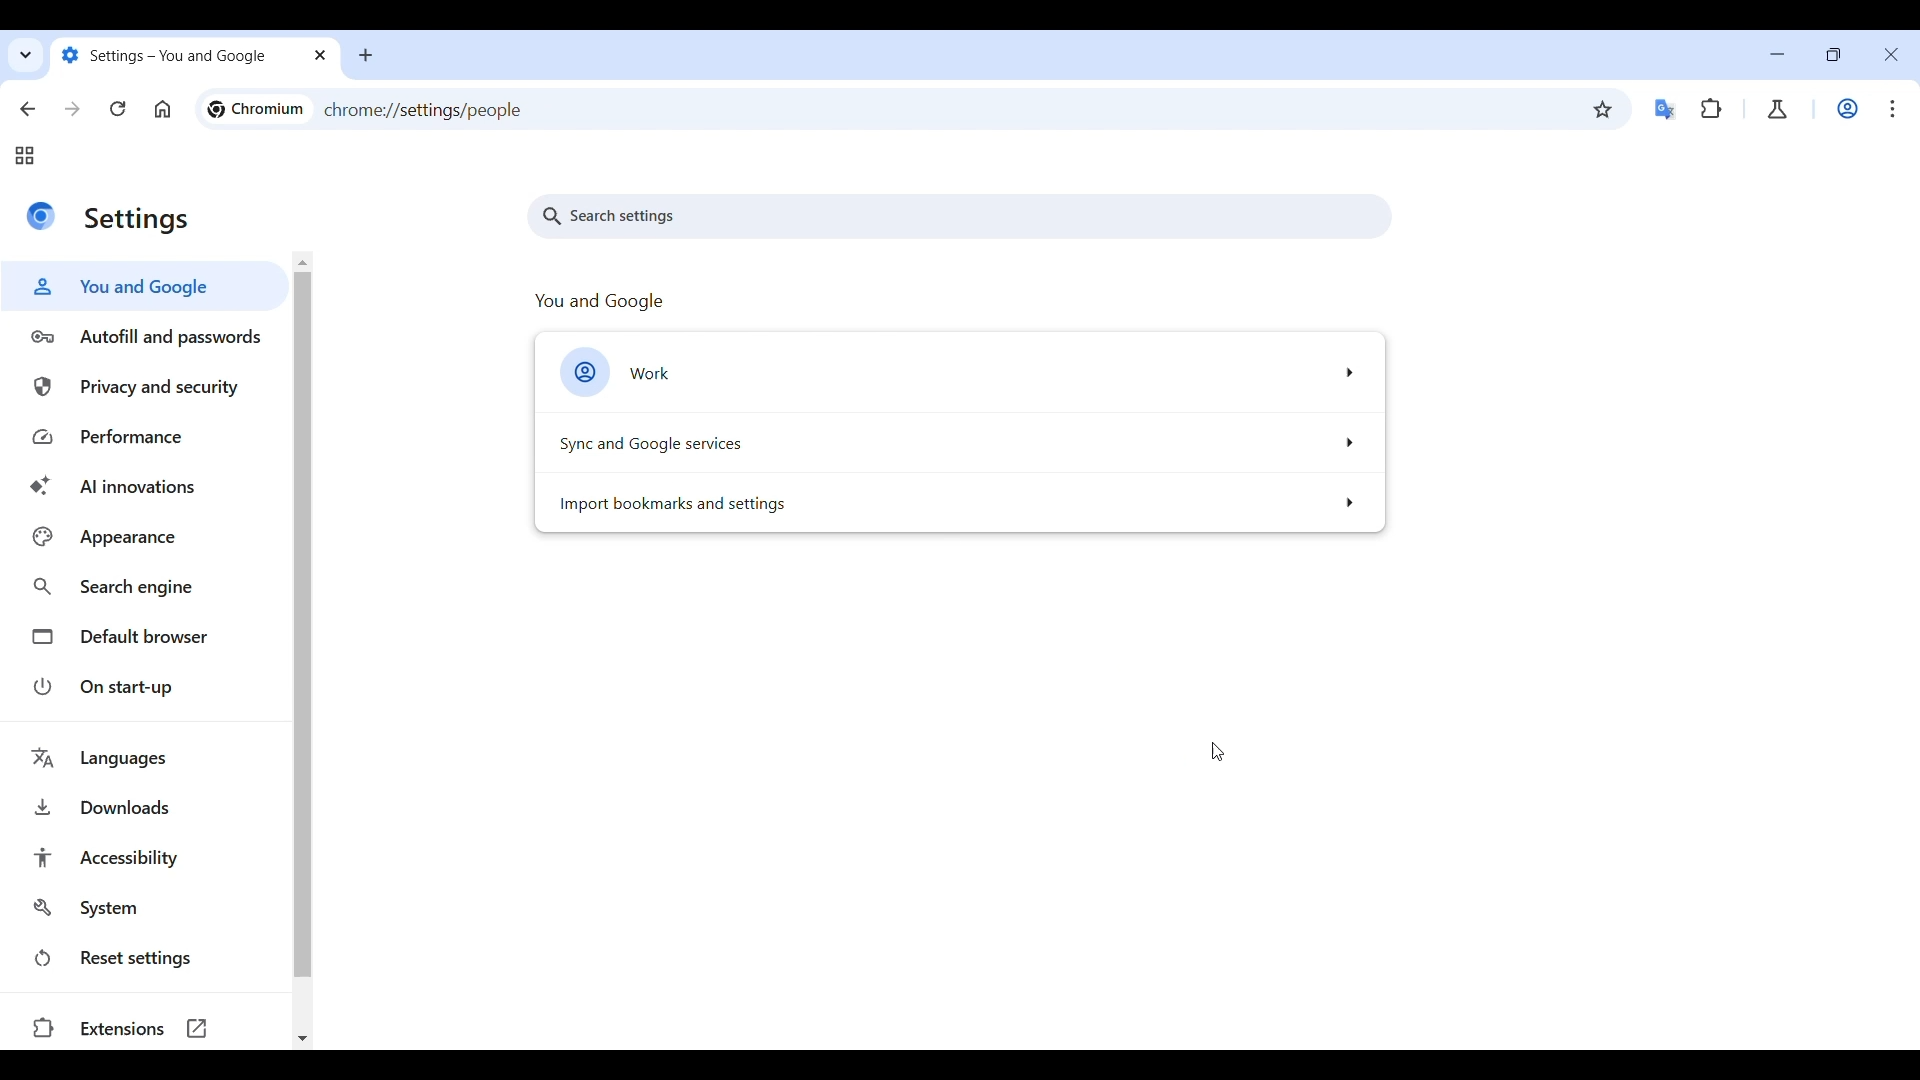 The image size is (1920, 1080). What do you see at coordinates (1218, 753) in the screenshot?
I see `Cursor position unchanged` at bounding box center [1218, 753].